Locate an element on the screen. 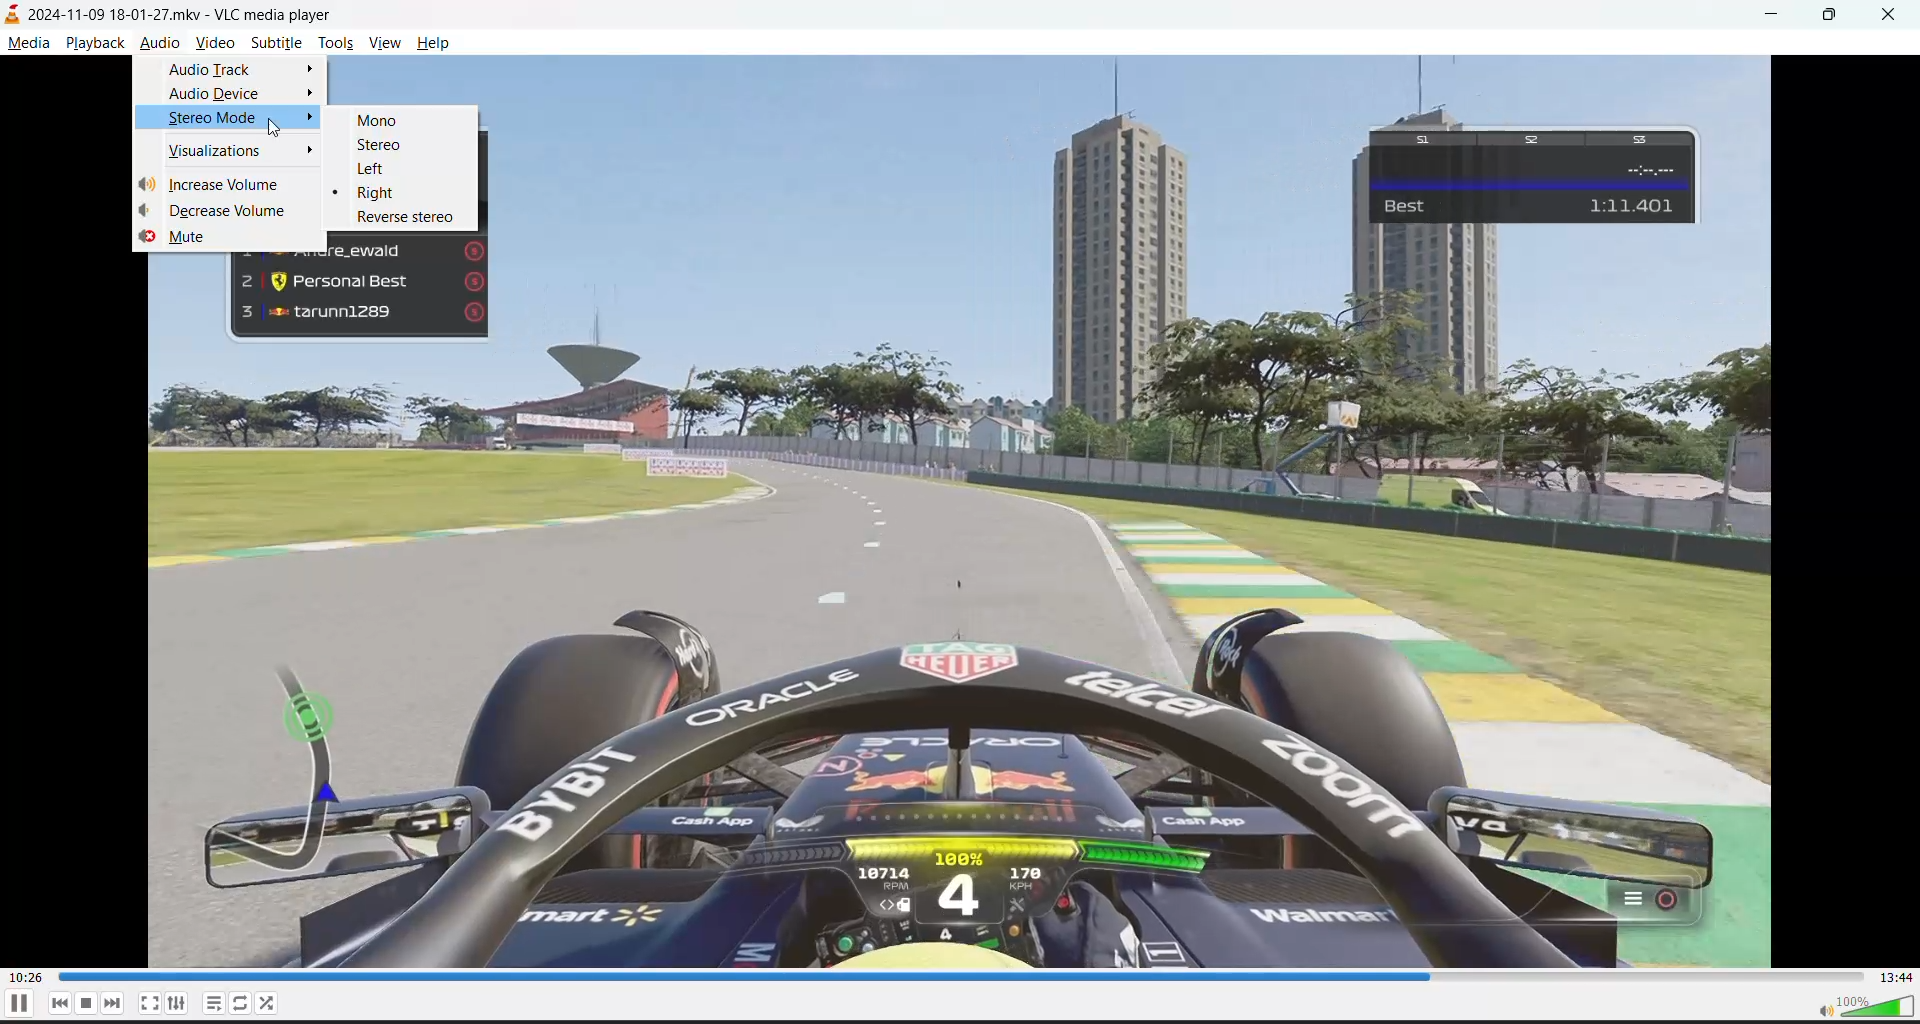 The image size is (1920, 1024). next is located at coordinates (111, 1004).